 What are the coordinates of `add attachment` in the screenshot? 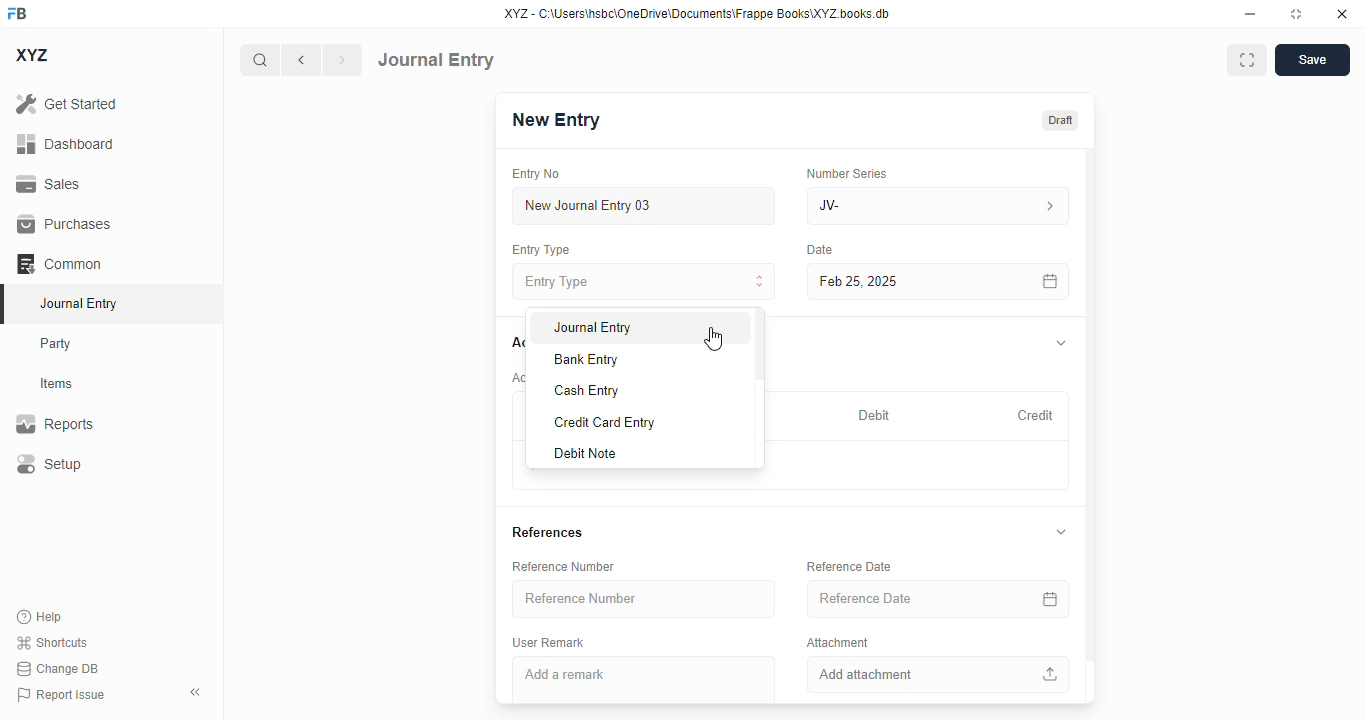 It's located at (938, 674).